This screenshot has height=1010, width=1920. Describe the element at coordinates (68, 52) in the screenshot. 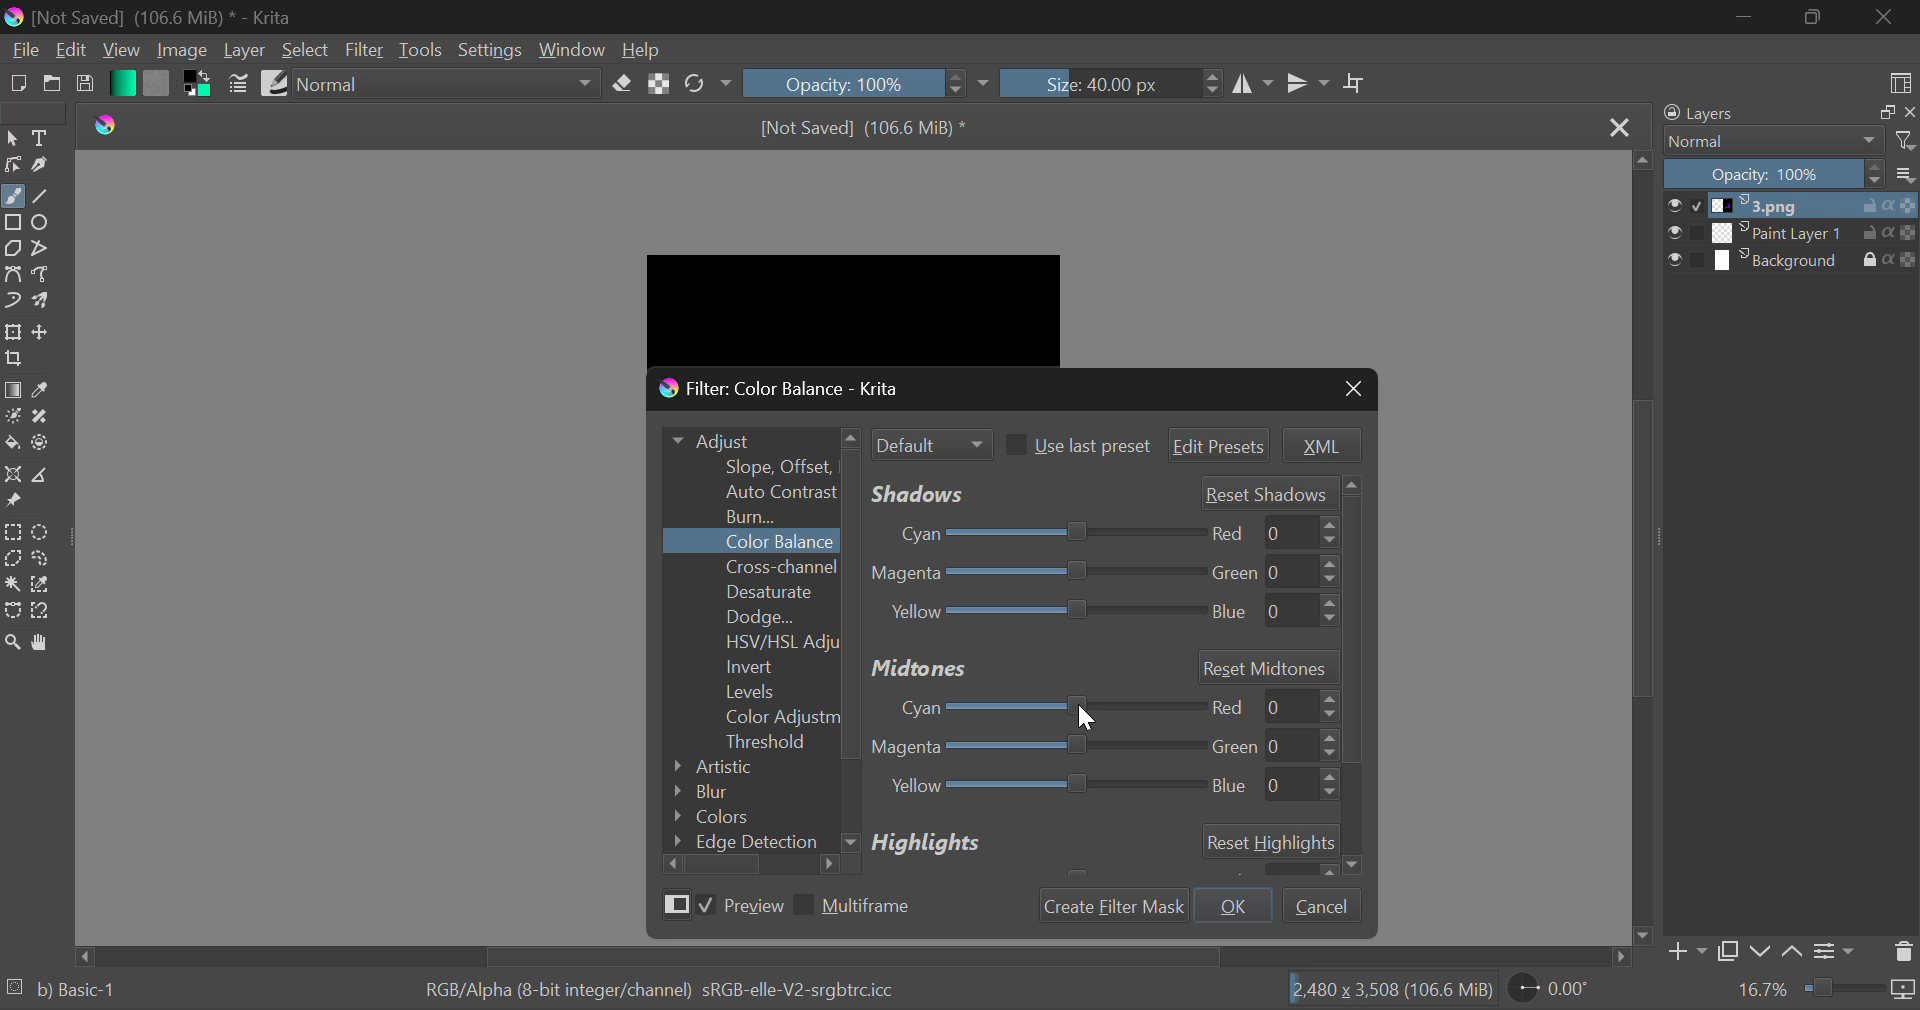

I see `Edit` at that location.